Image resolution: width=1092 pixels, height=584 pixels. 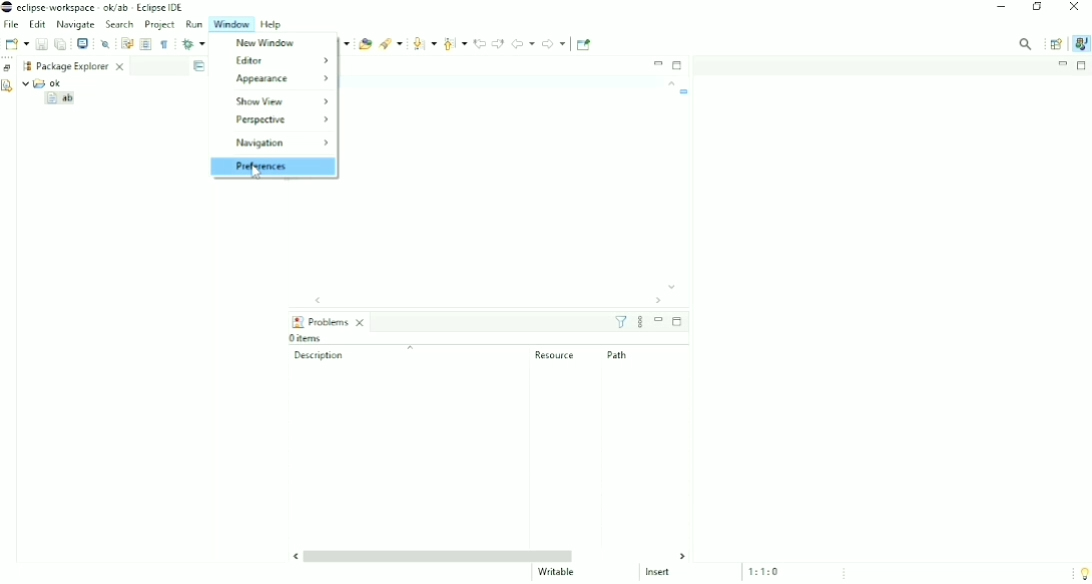 What do you see at coordinates (282, 79) in the screenshot?
I see `Appearance` at bounding box center [282, 79].